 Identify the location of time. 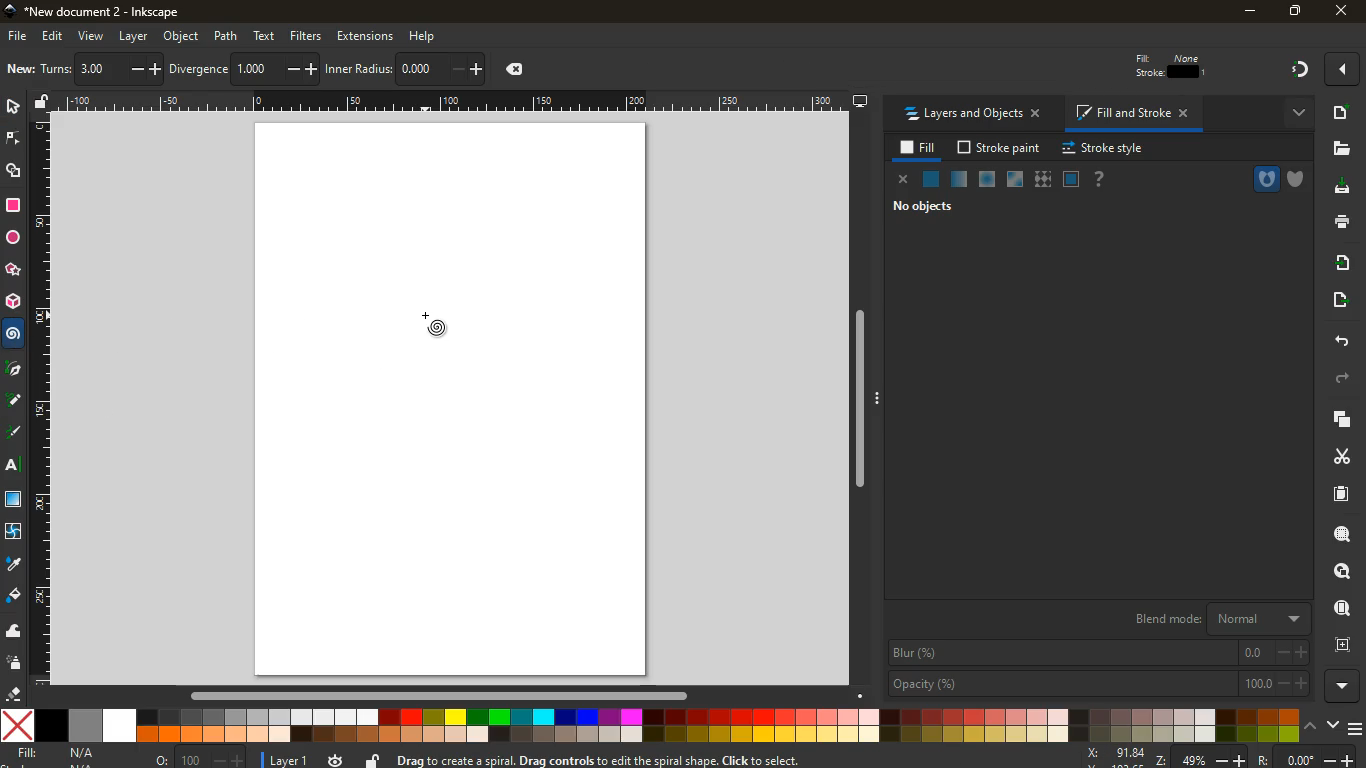
(336, 758).